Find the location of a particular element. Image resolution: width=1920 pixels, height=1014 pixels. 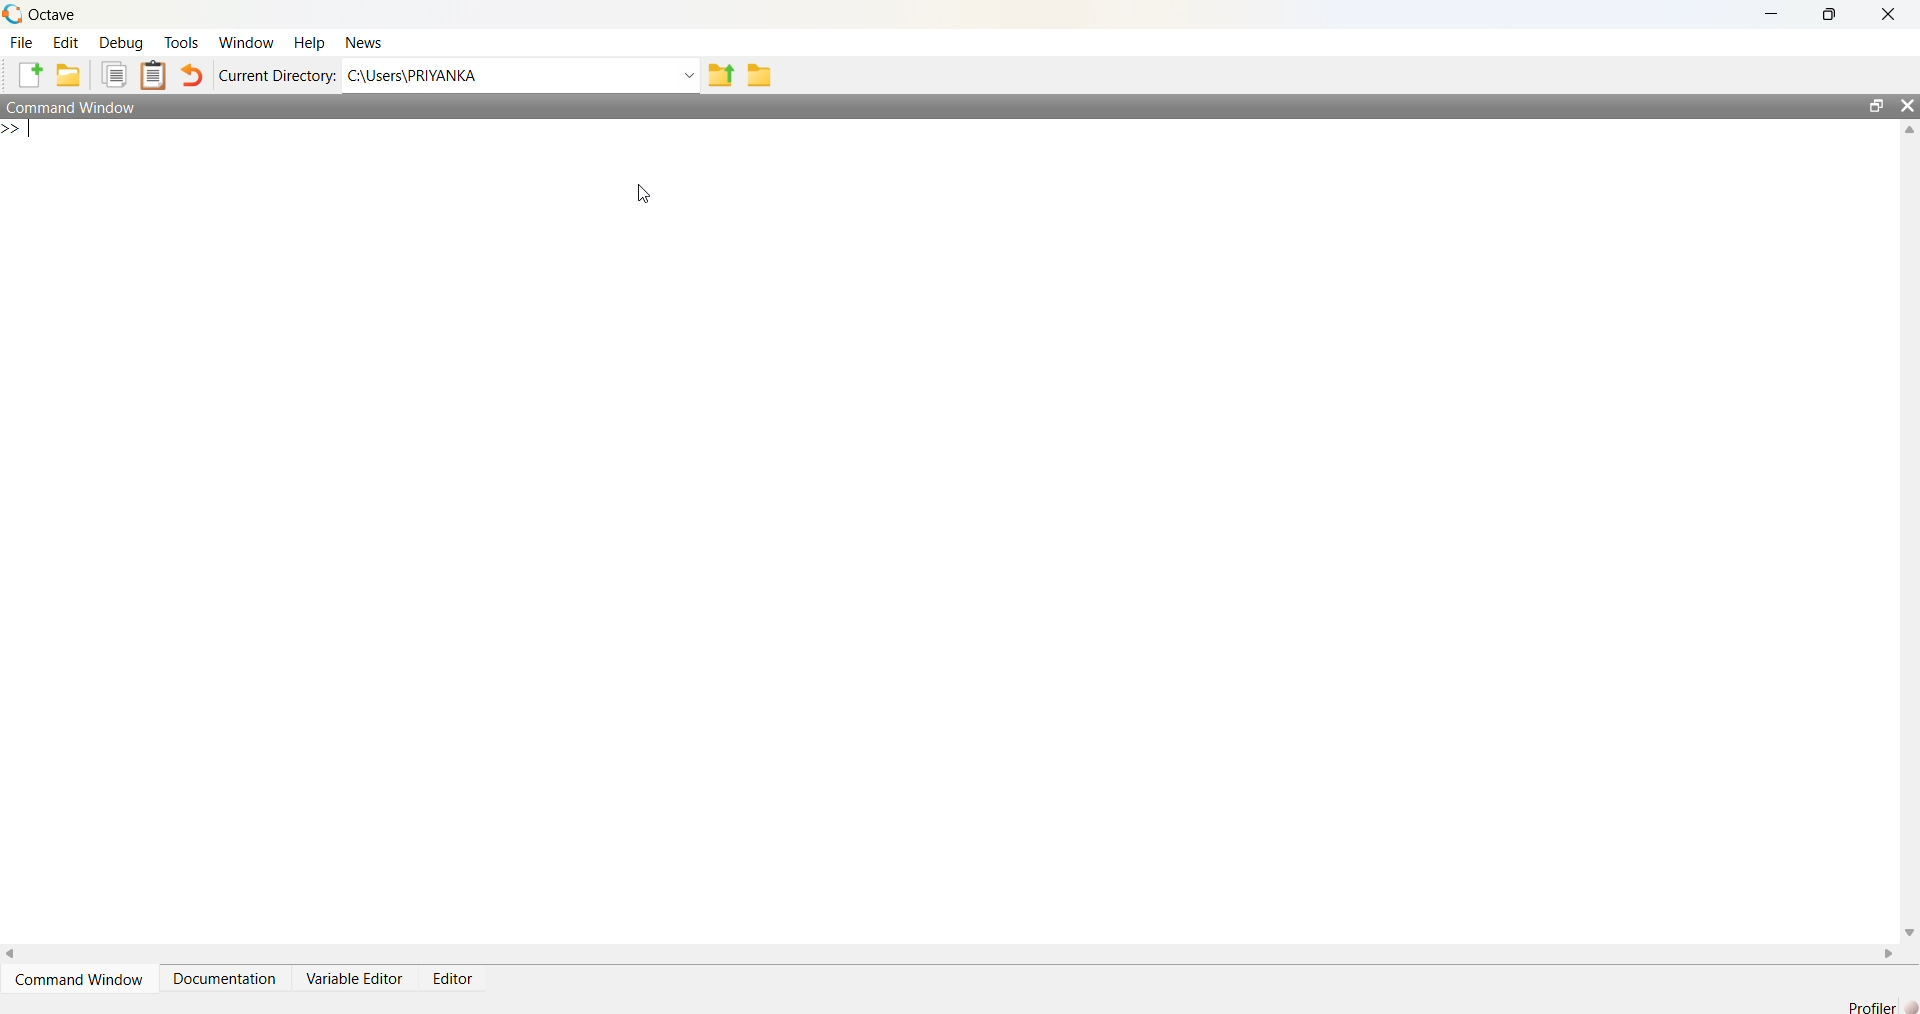

One directory up is located at coordinates (721, 75).